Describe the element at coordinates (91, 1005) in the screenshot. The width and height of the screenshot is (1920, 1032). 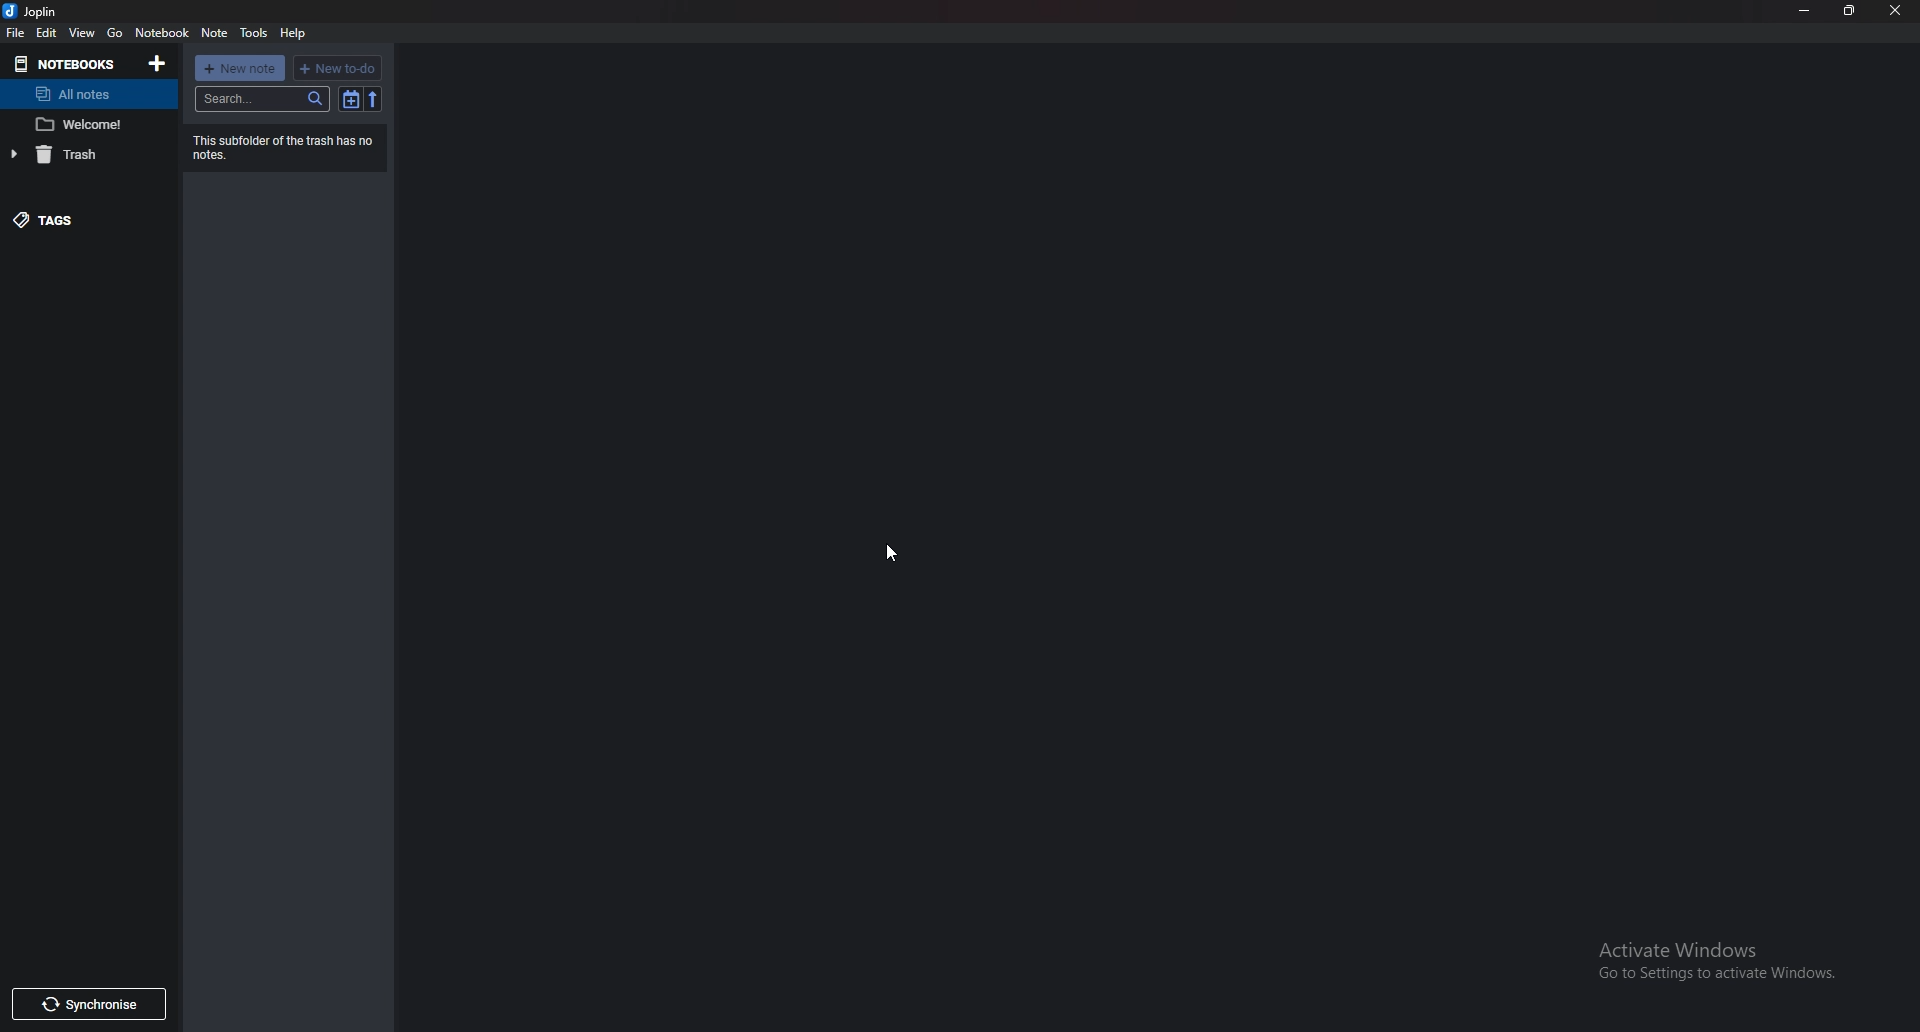
I see `Synchronize` at that location.